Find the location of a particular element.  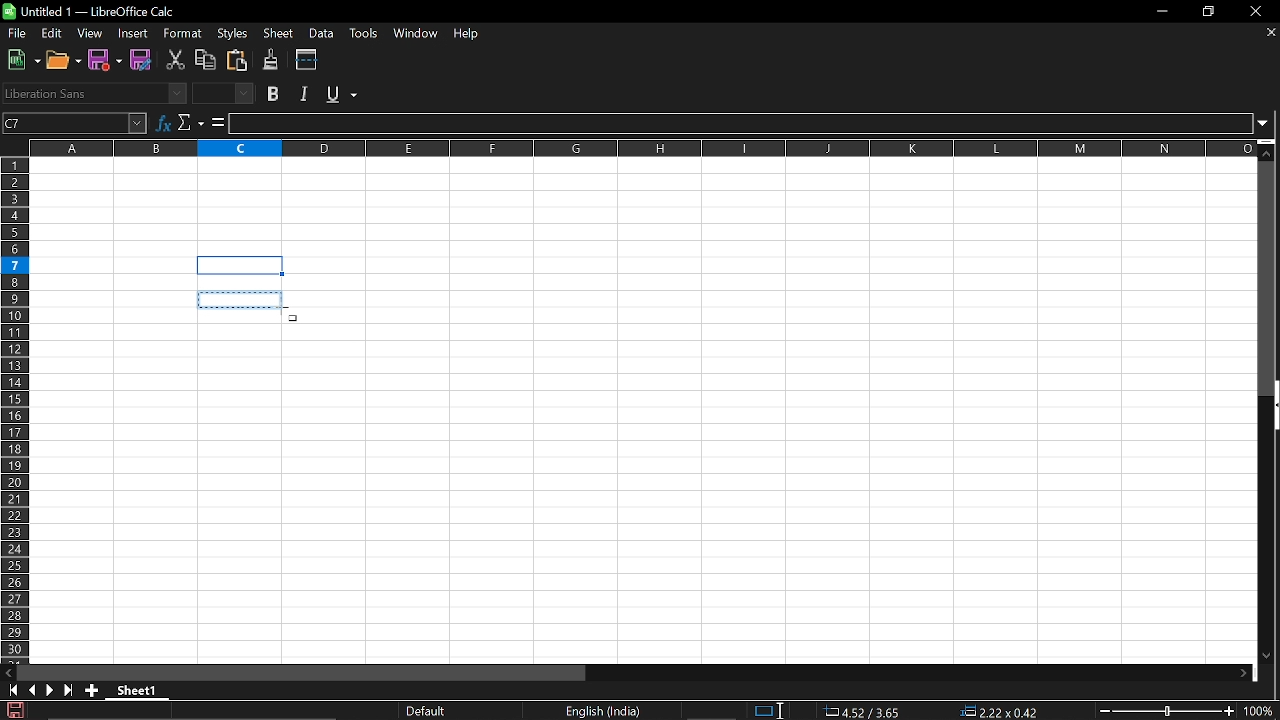

Current sheet is located at coordinates (142, 692).